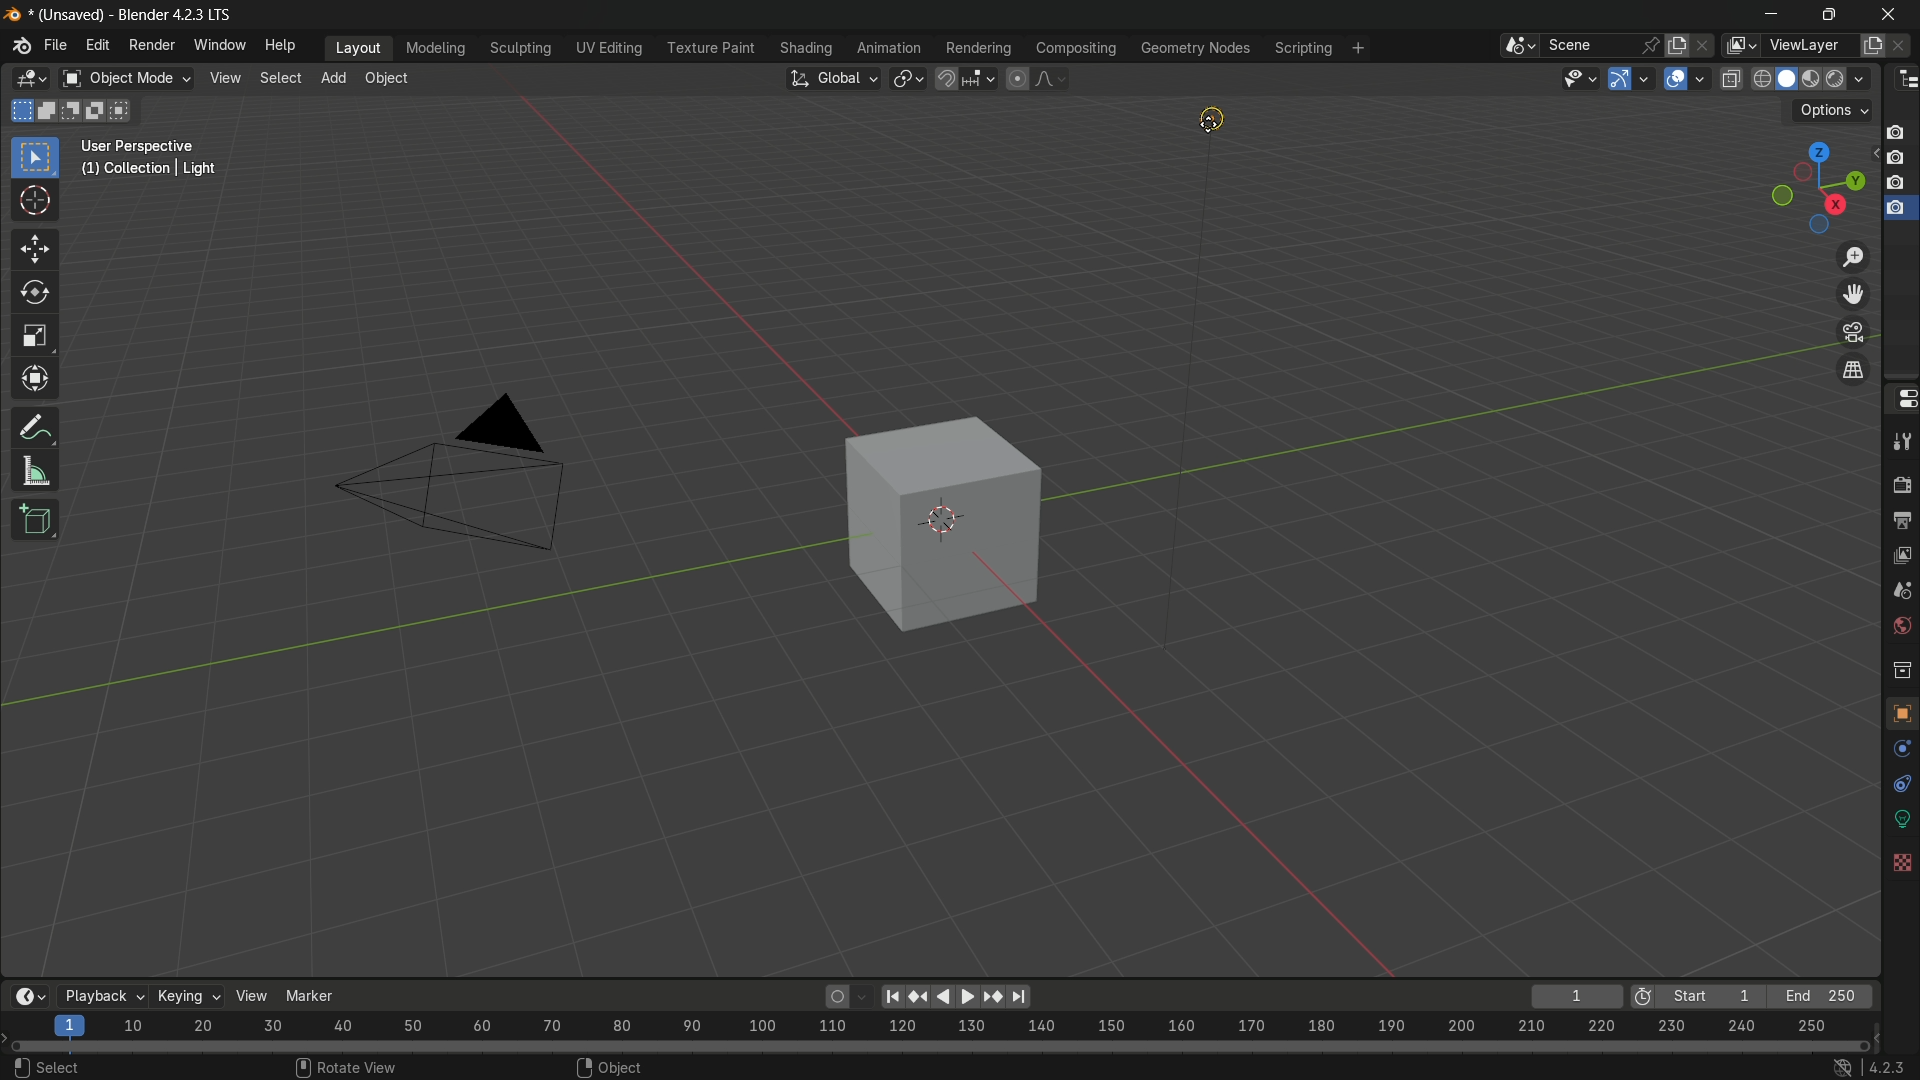  I want to click on 4.2.3 lts, so click(1866, 1066).